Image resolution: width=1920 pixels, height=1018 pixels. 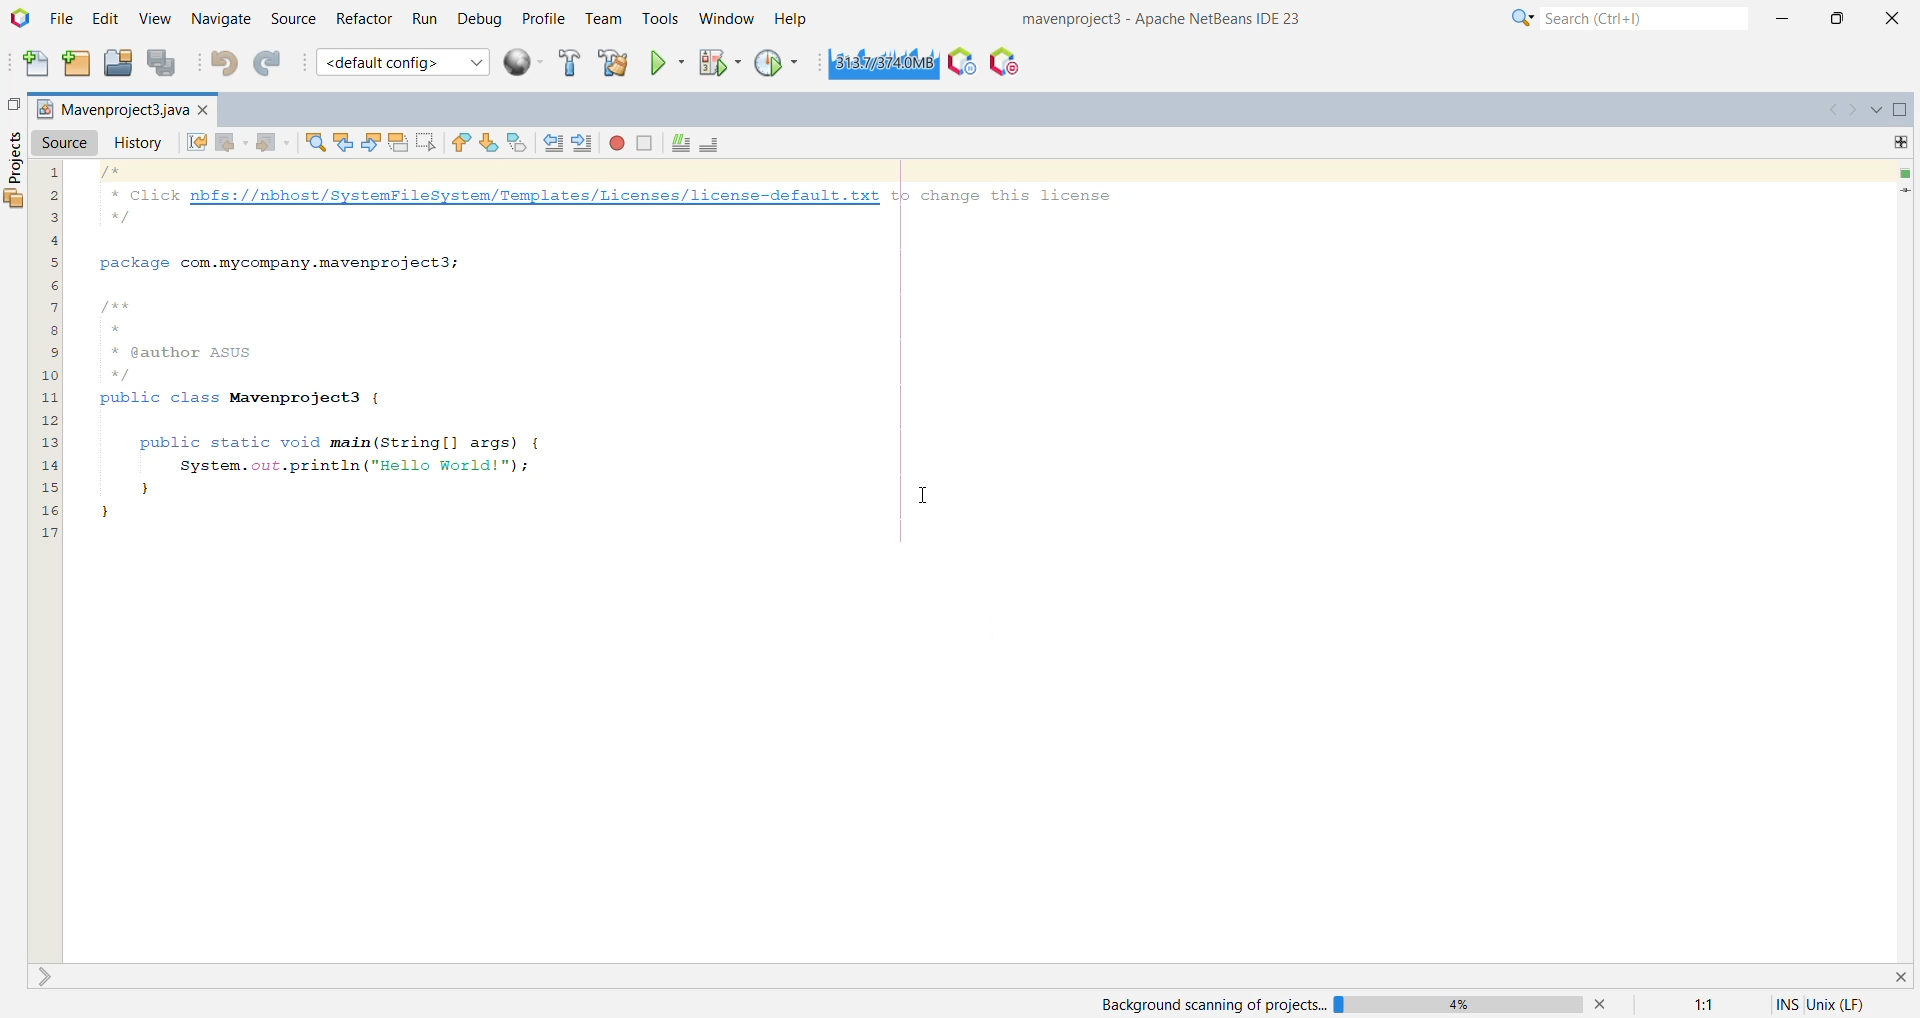 I want to click on Shift Line Left, so click(x=555, y=143).